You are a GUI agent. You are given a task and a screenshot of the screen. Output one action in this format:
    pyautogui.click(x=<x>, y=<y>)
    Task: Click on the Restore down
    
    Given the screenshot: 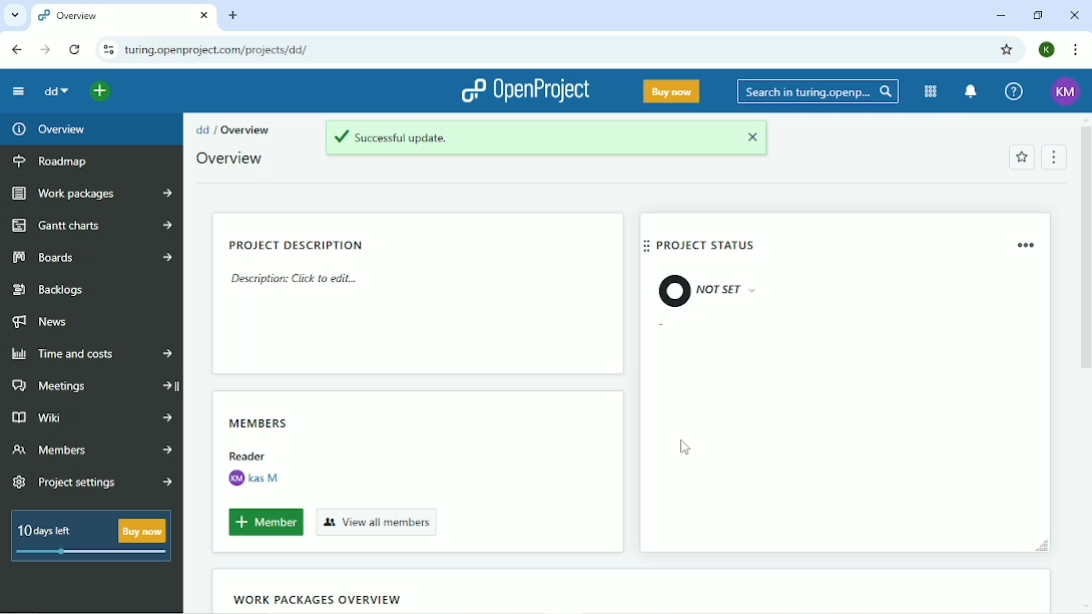 What is the action you would take?
    pyautogui.click(x=1036, y=15)
    